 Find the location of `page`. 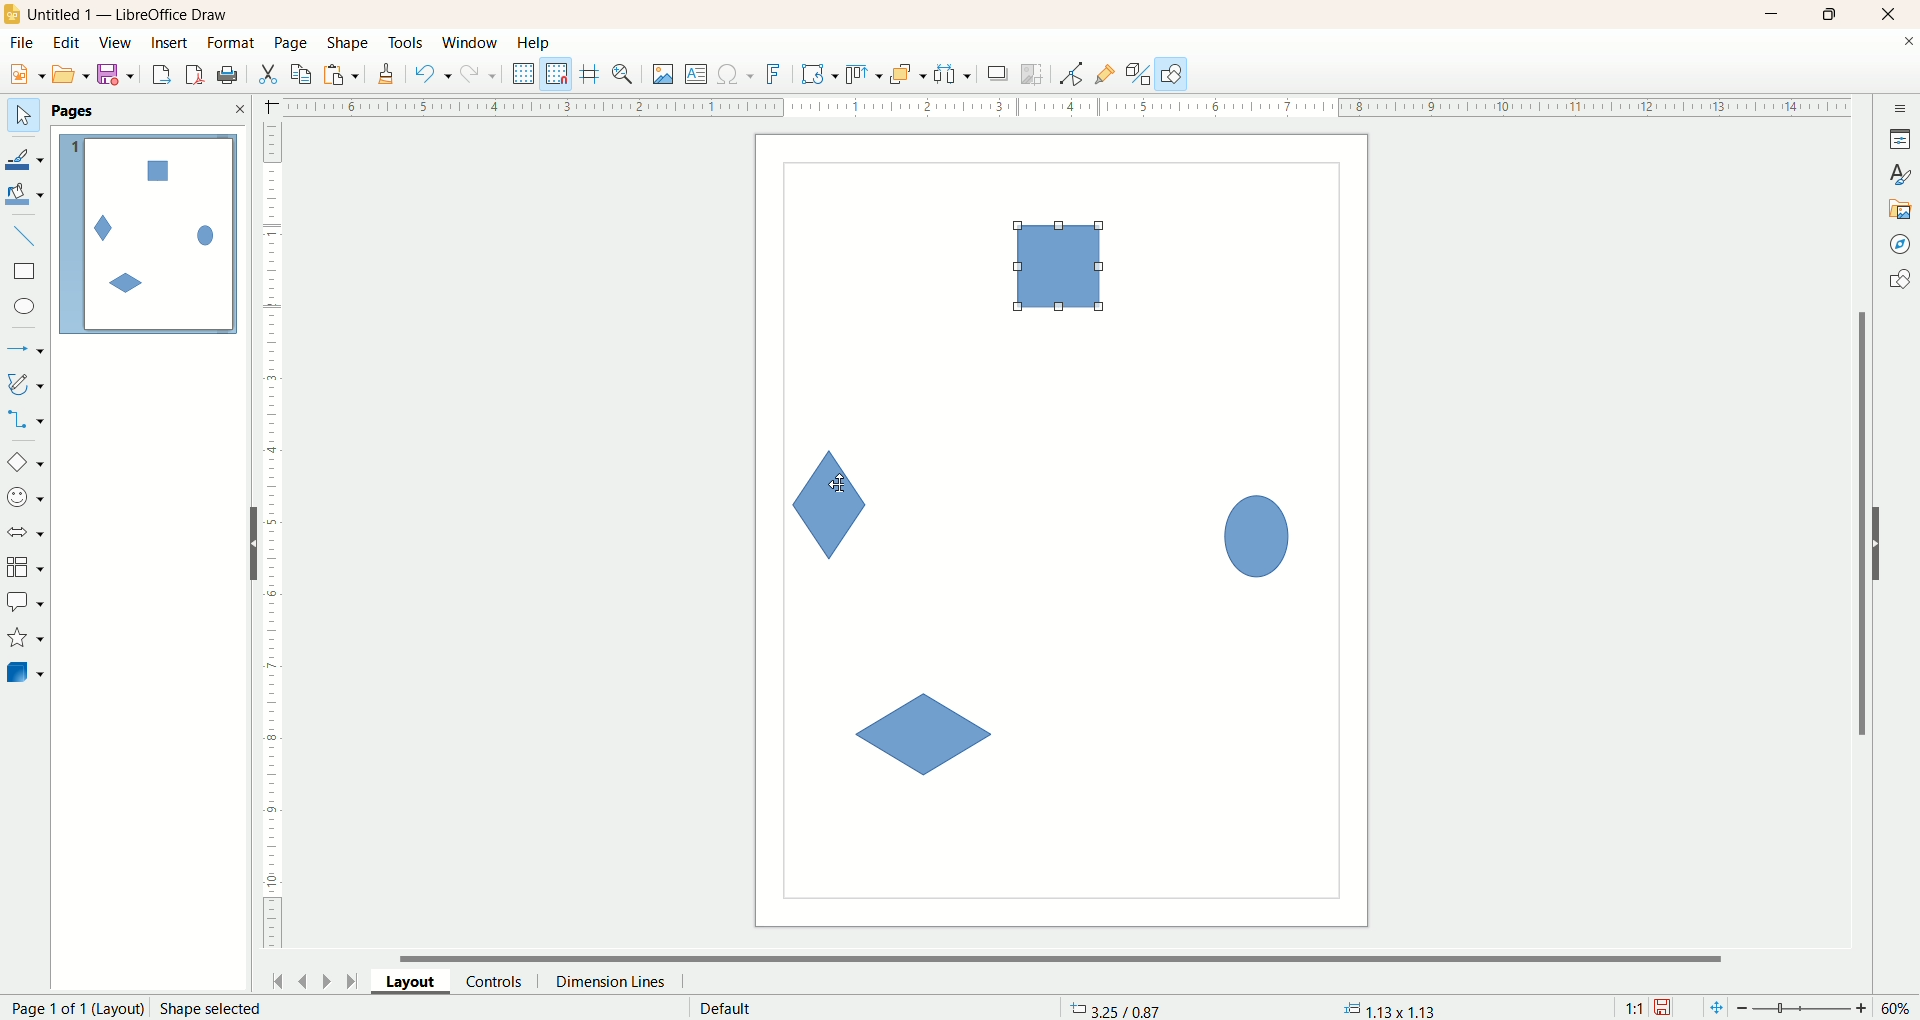

page is located at coordinates (293, 42).